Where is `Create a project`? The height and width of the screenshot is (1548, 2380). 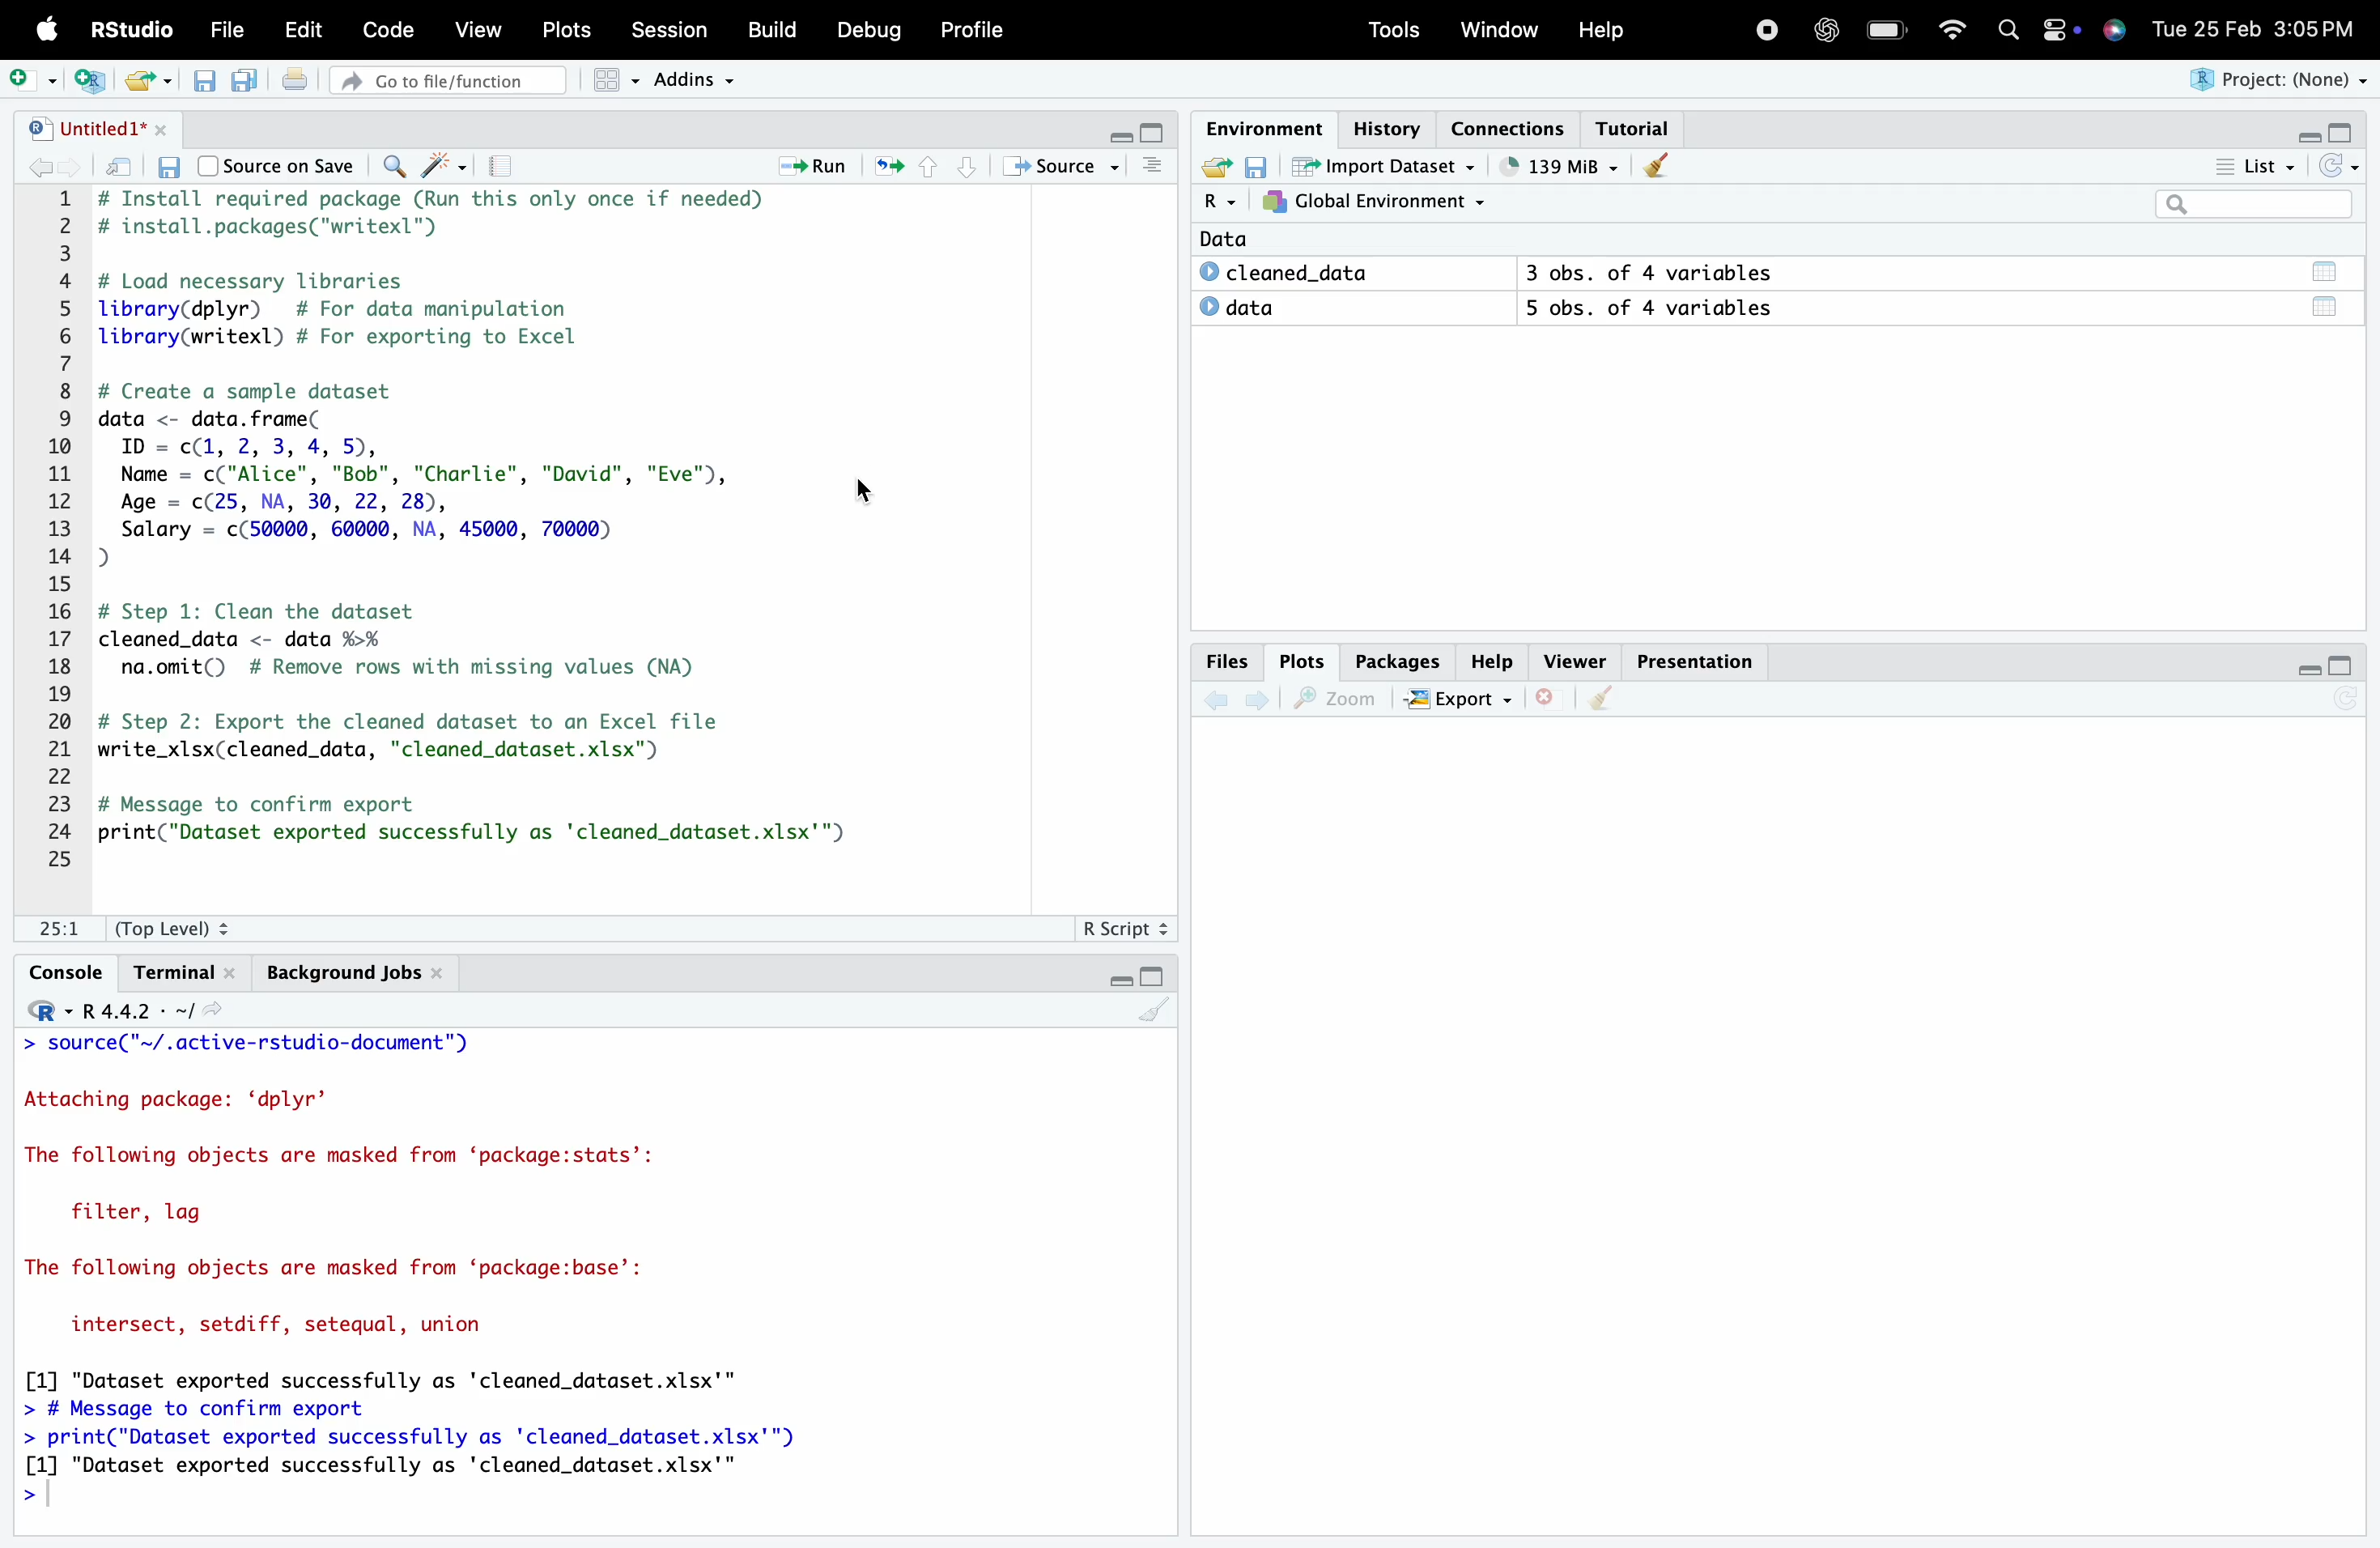
Create a project is located at coordinates (85, 79).